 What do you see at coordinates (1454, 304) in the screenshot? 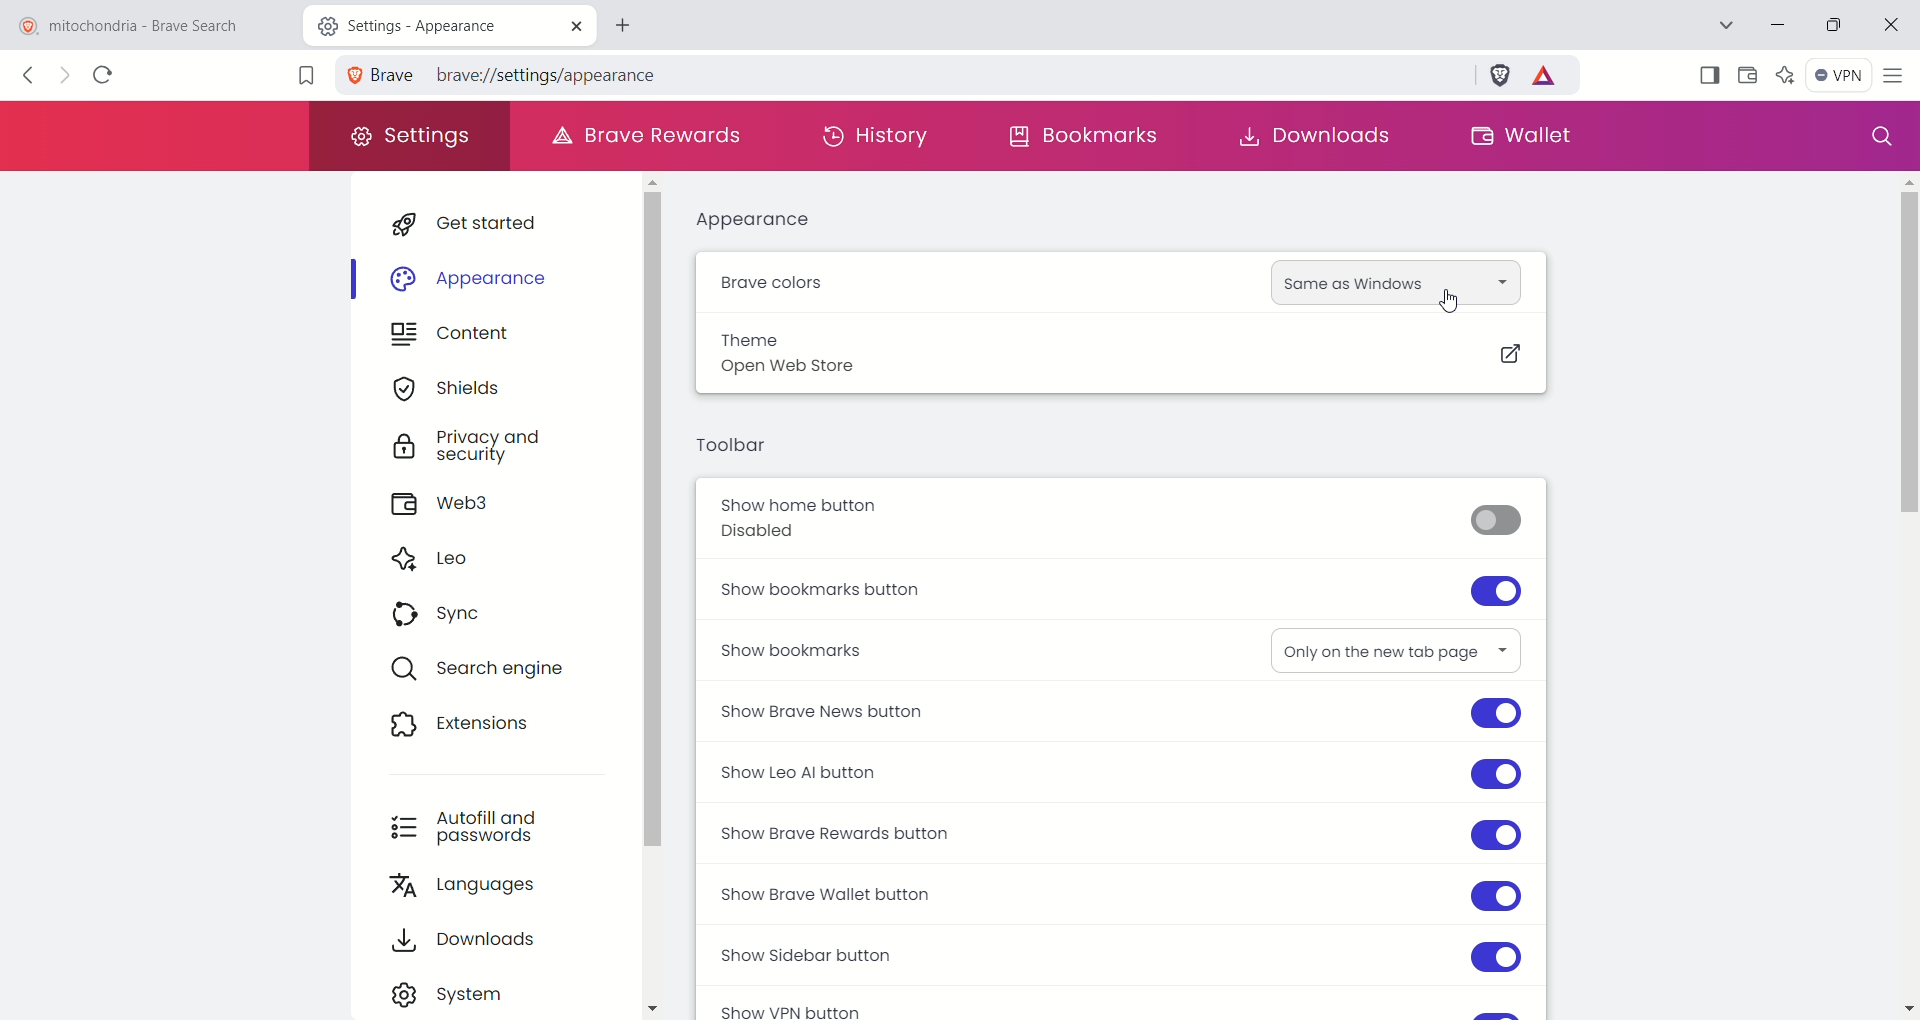
I see `cursor` at bounding box center [1454, 304].